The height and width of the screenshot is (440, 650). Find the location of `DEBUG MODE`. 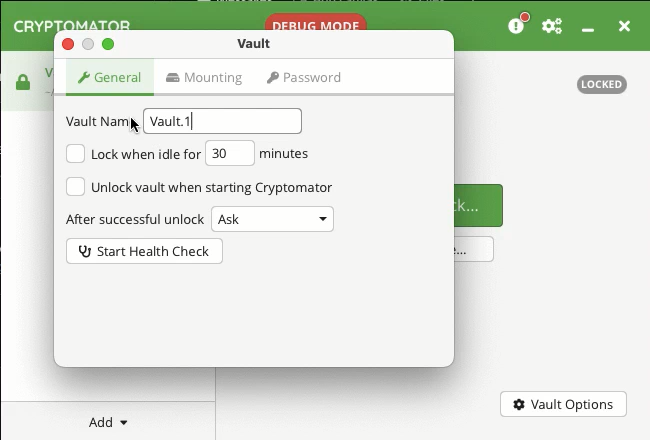

DEBUG MODE is located at coordinates (316, 22).